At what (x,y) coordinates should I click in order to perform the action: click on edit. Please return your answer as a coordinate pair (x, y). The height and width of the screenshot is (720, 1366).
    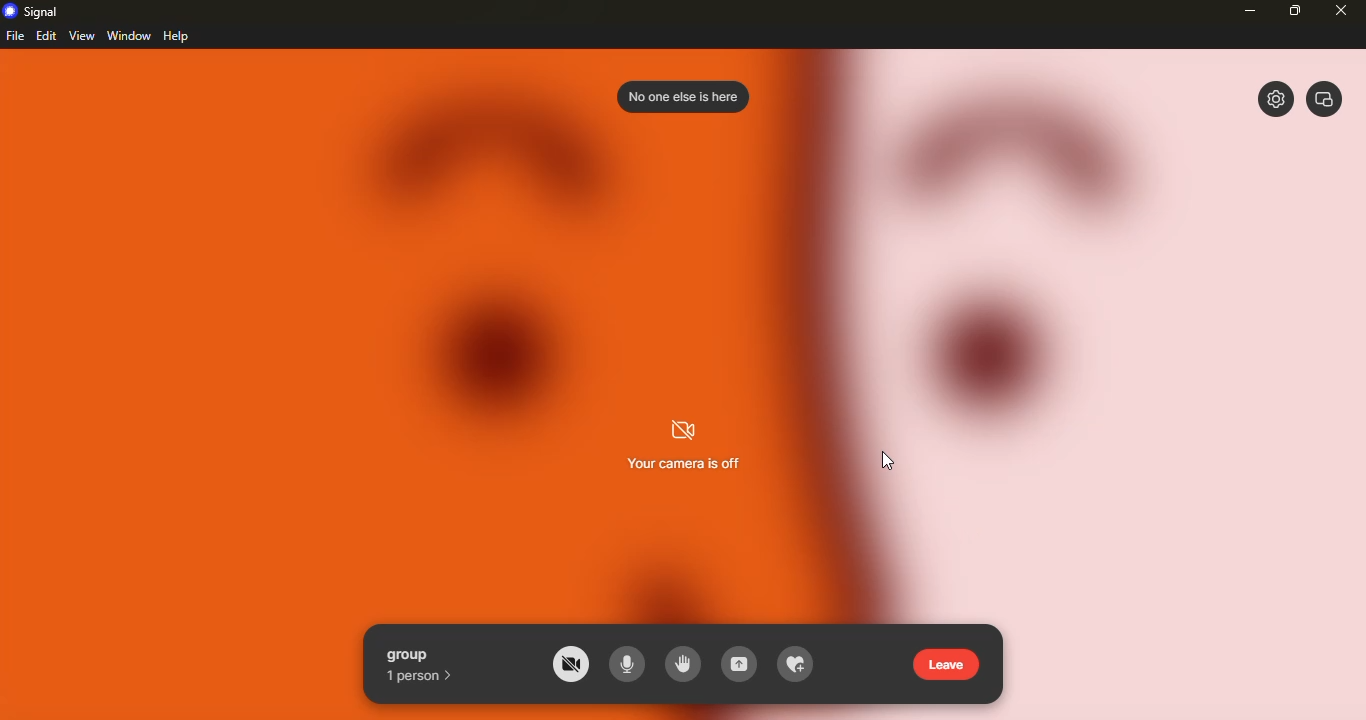
    Looking at the image, I should click on (47, 36).